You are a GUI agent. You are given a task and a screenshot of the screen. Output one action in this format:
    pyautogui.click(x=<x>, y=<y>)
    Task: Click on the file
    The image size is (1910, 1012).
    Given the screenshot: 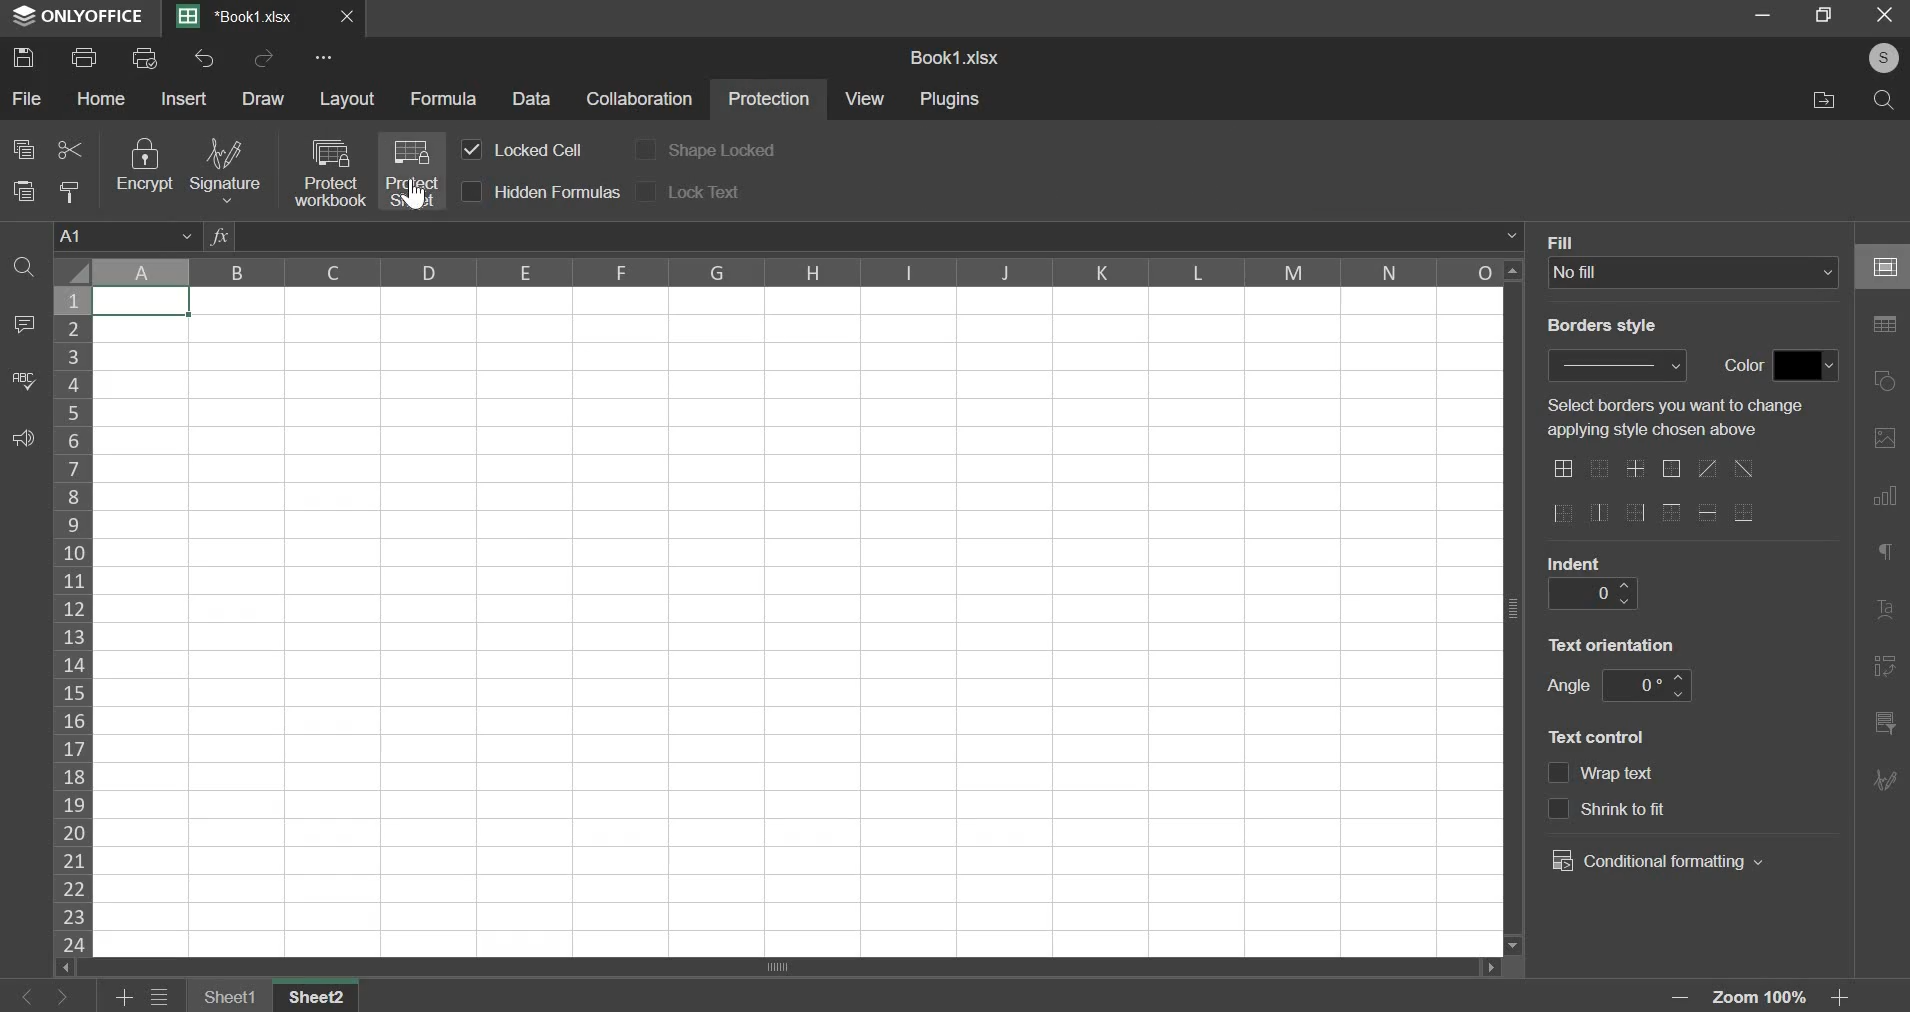 What is the action you would take?
    pyautogui.click(x=26, y=100)
    